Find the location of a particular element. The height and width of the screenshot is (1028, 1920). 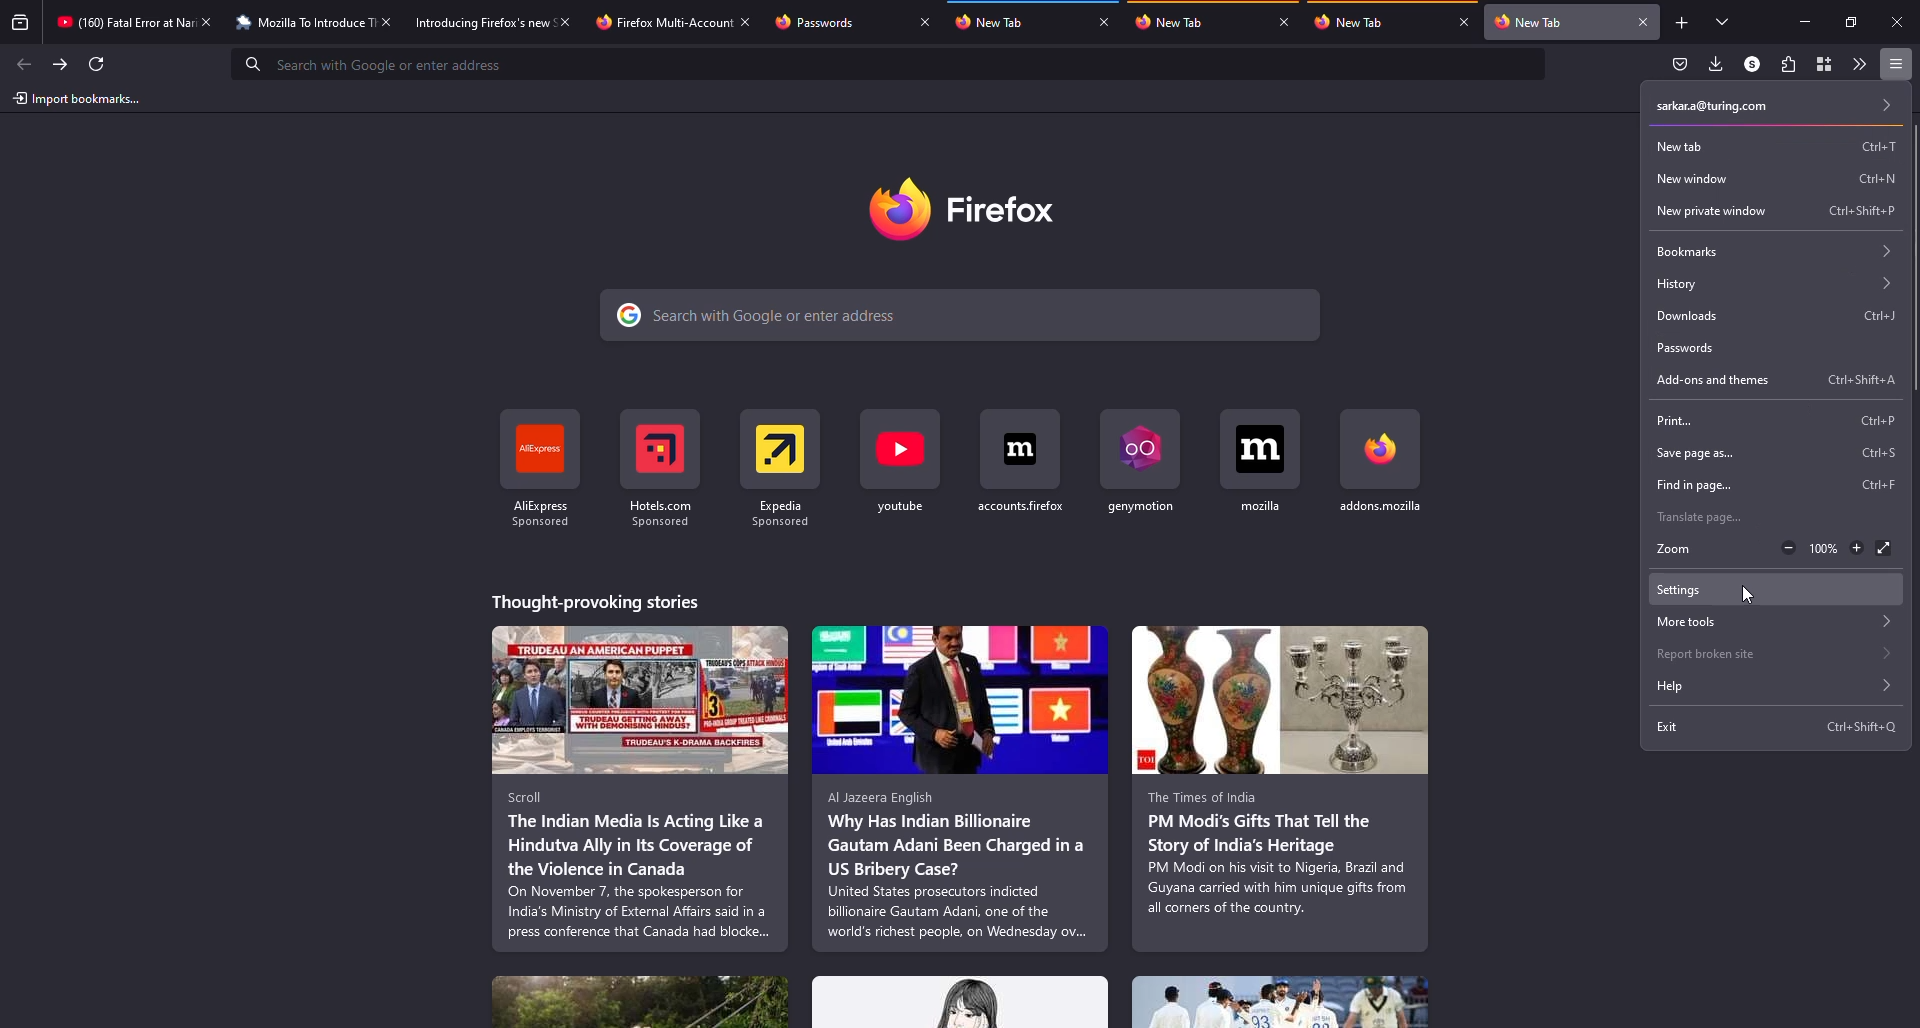

passwords is located at coordinates (1690, 347).